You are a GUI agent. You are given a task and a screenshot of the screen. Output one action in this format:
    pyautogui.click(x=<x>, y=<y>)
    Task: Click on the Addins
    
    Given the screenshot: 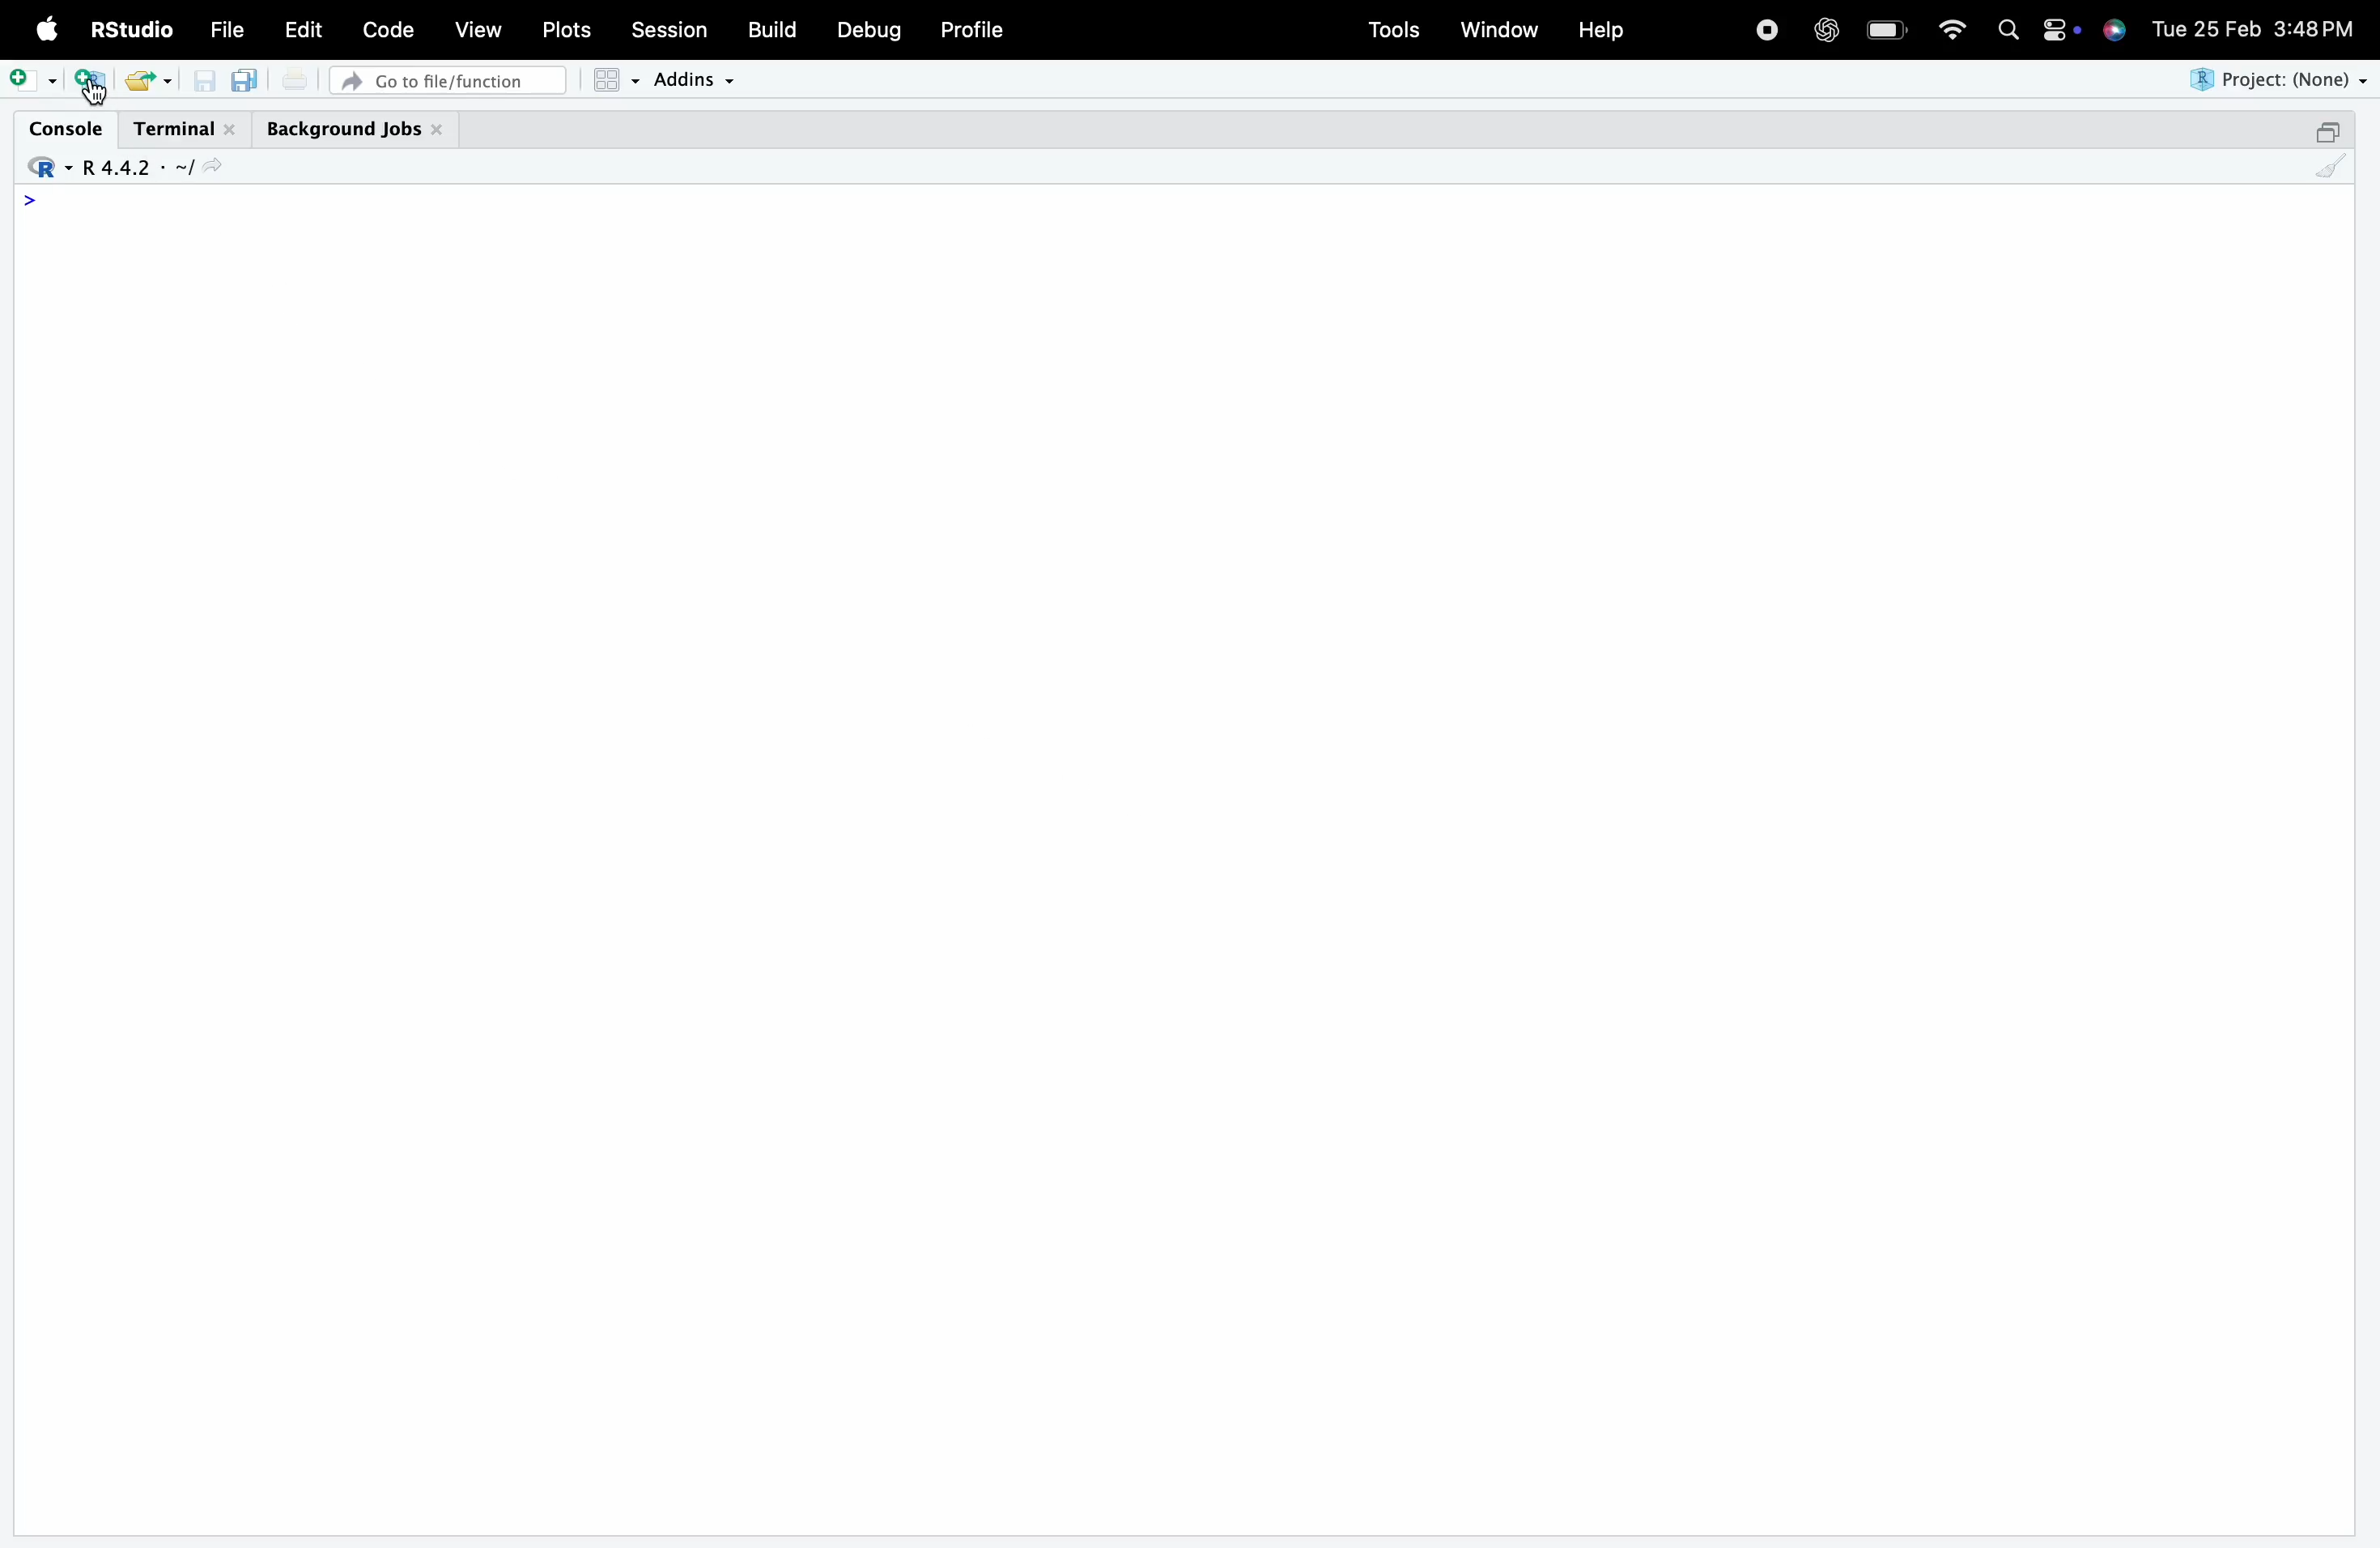 What is the action you would take?
    pyautogui.click(x=692, y=80)
    